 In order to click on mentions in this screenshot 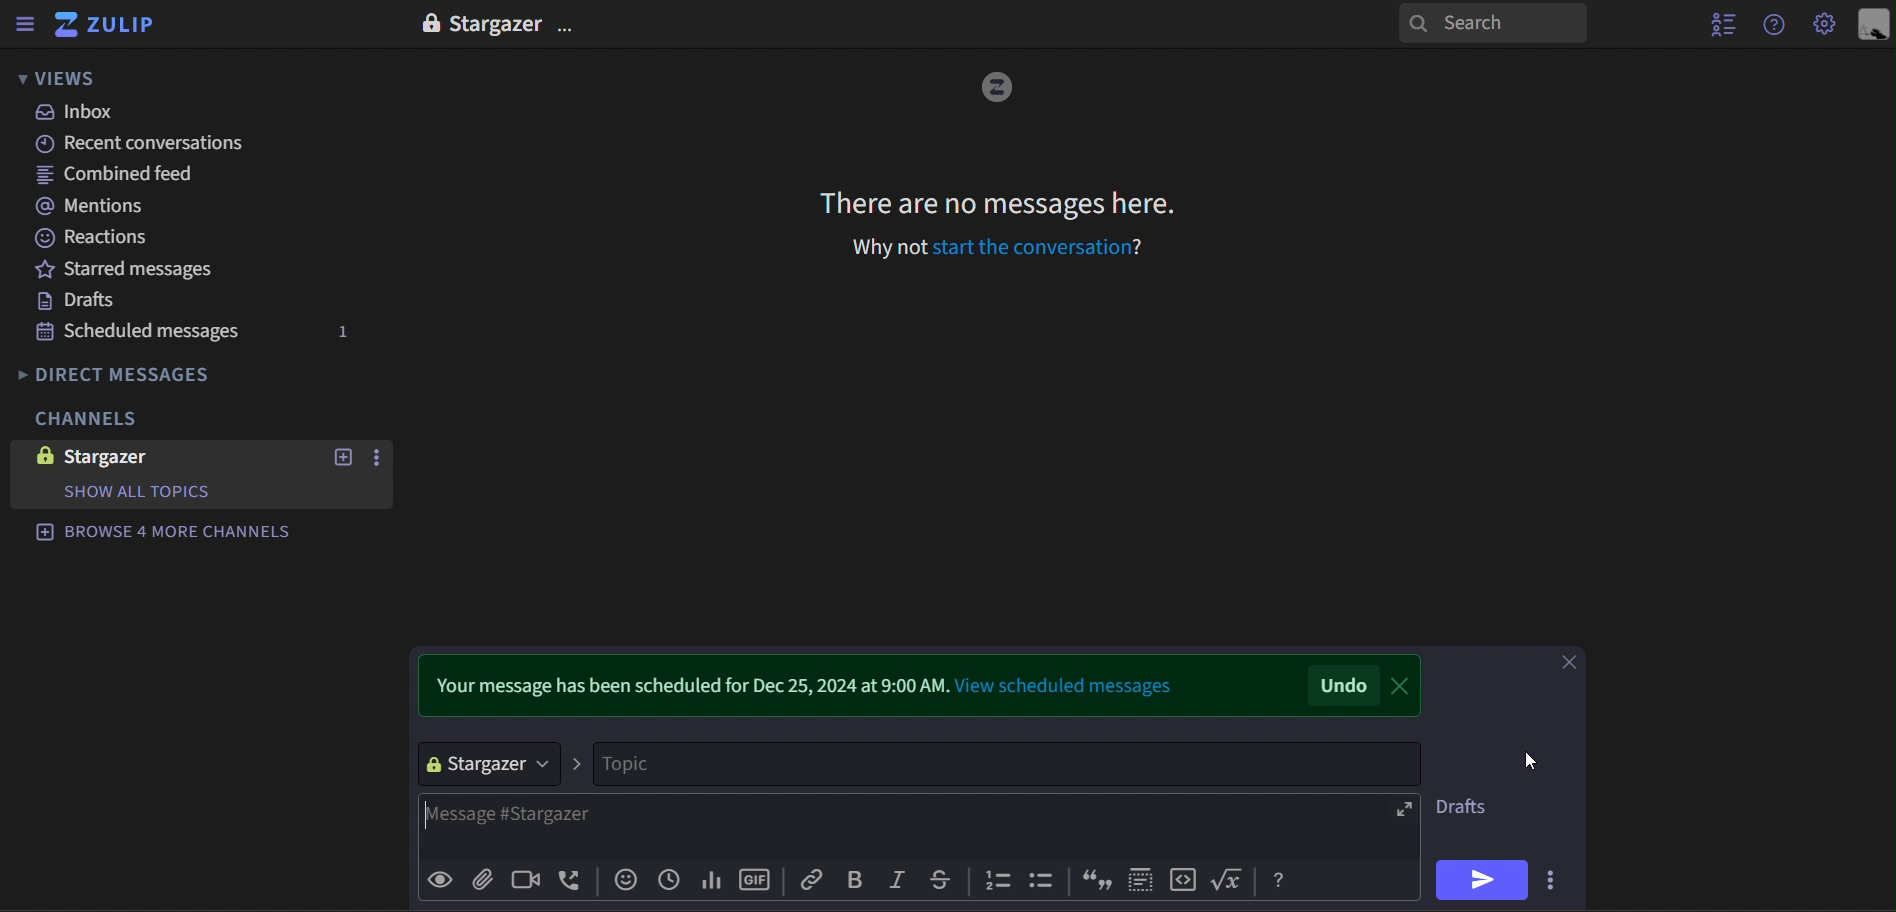, I will do `click(143, 208)`.